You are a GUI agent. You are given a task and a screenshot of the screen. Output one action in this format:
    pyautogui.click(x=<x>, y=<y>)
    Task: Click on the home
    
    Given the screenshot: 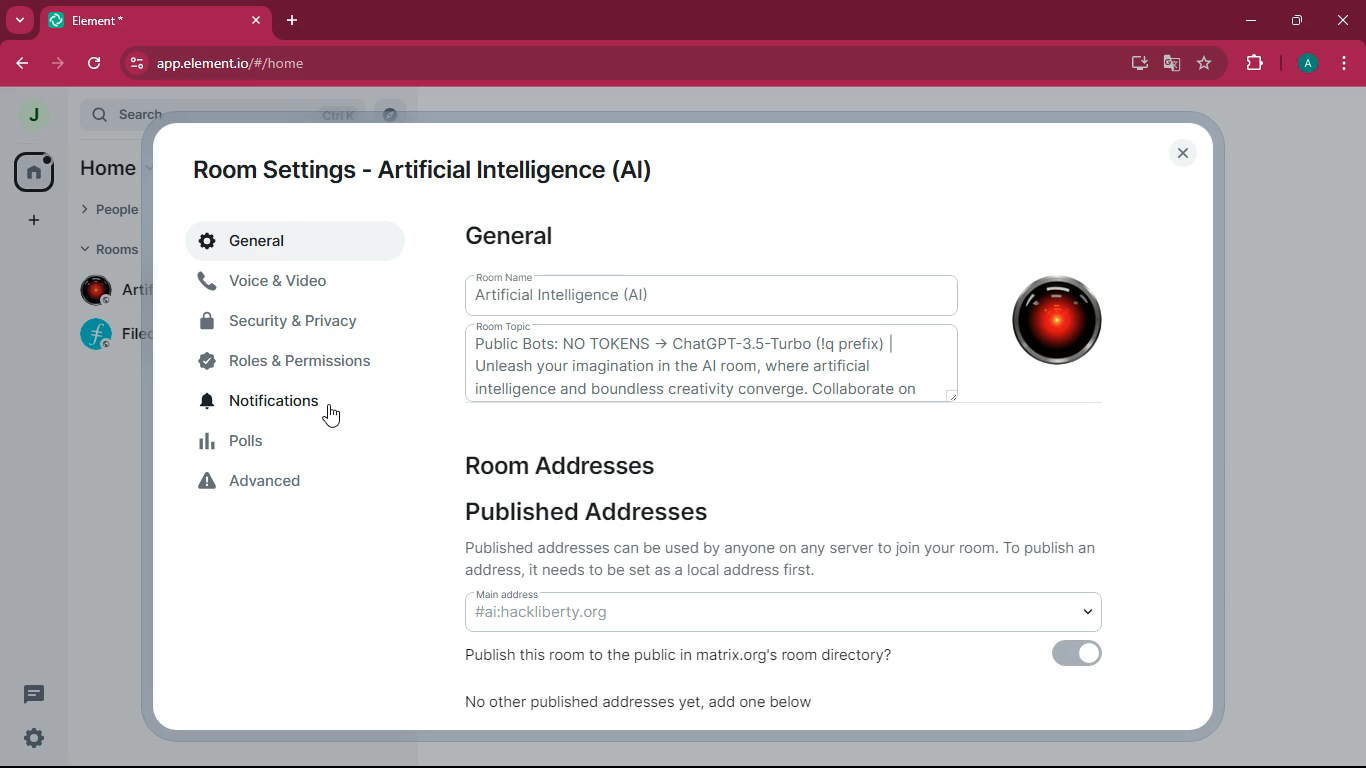 What is the action you would take?
    pyautogui.click(x=108, y=168)
    